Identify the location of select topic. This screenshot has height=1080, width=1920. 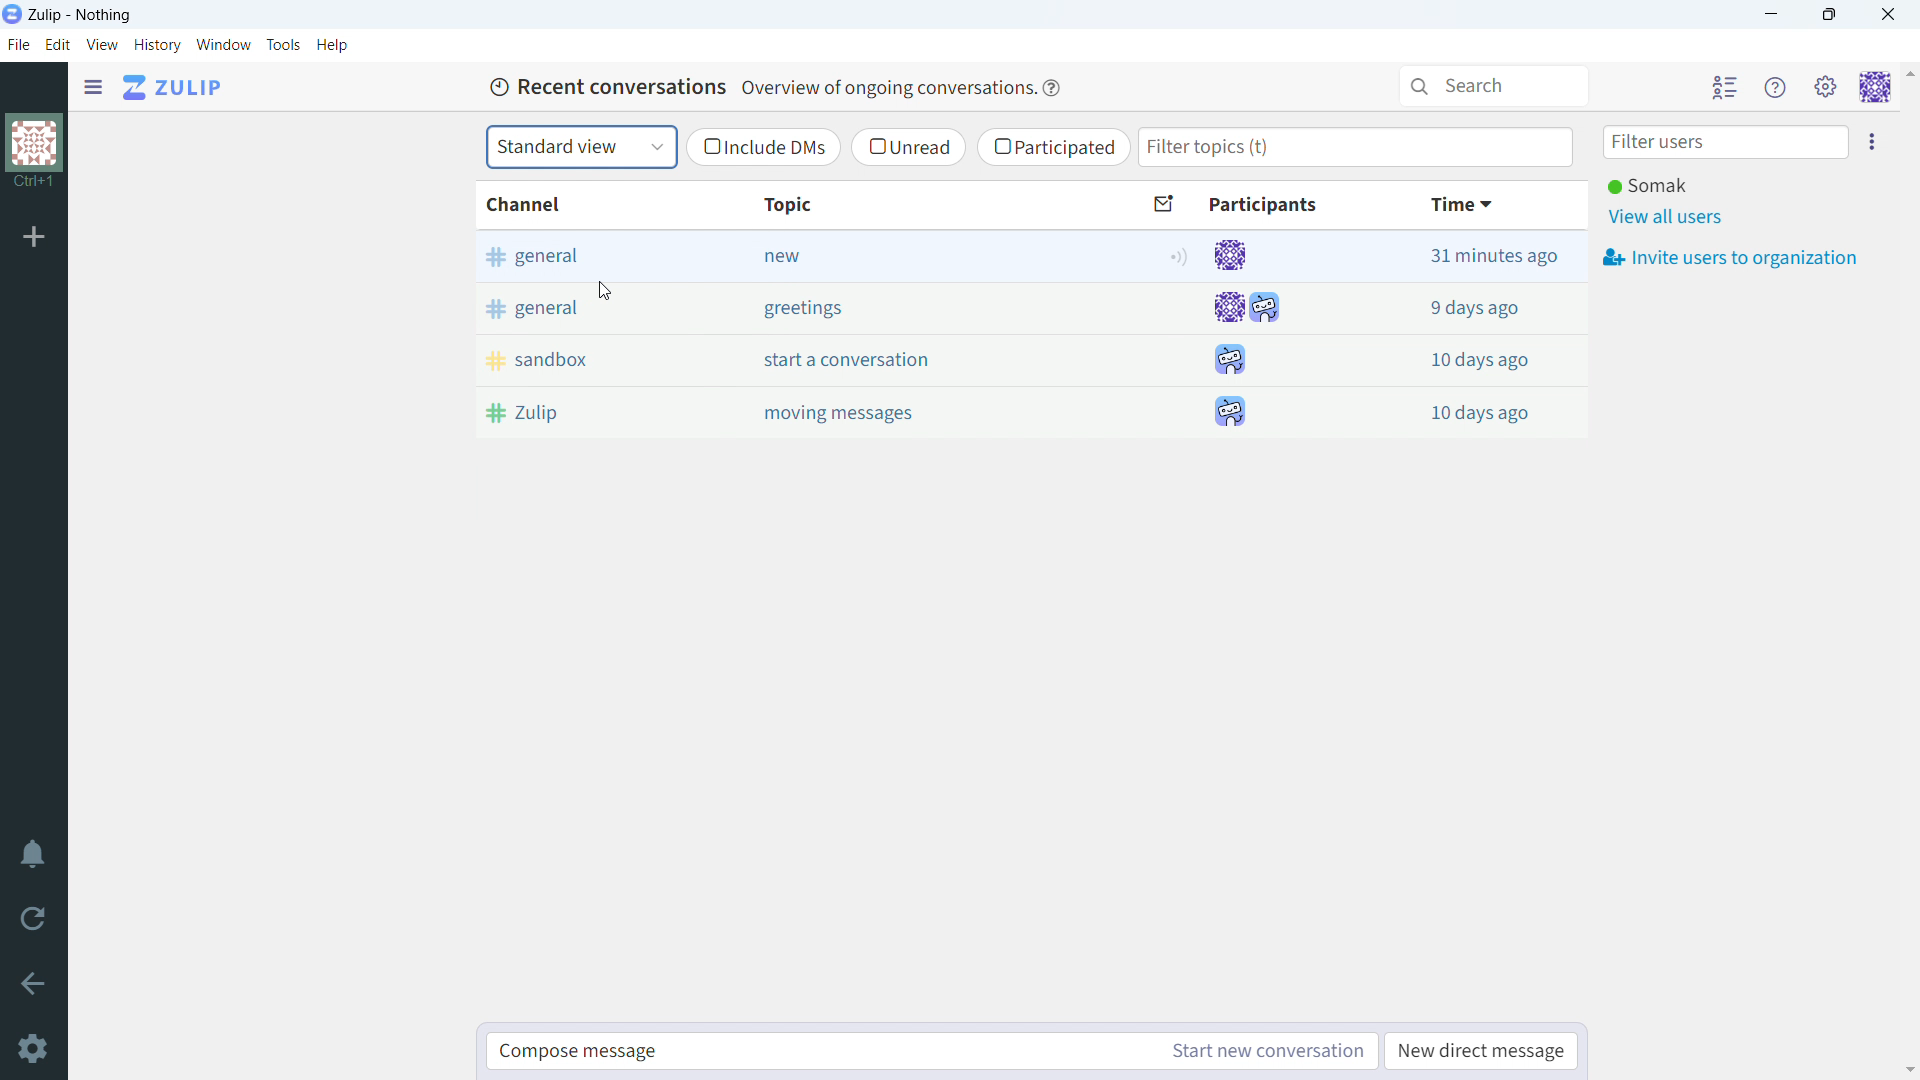
(581, 147).